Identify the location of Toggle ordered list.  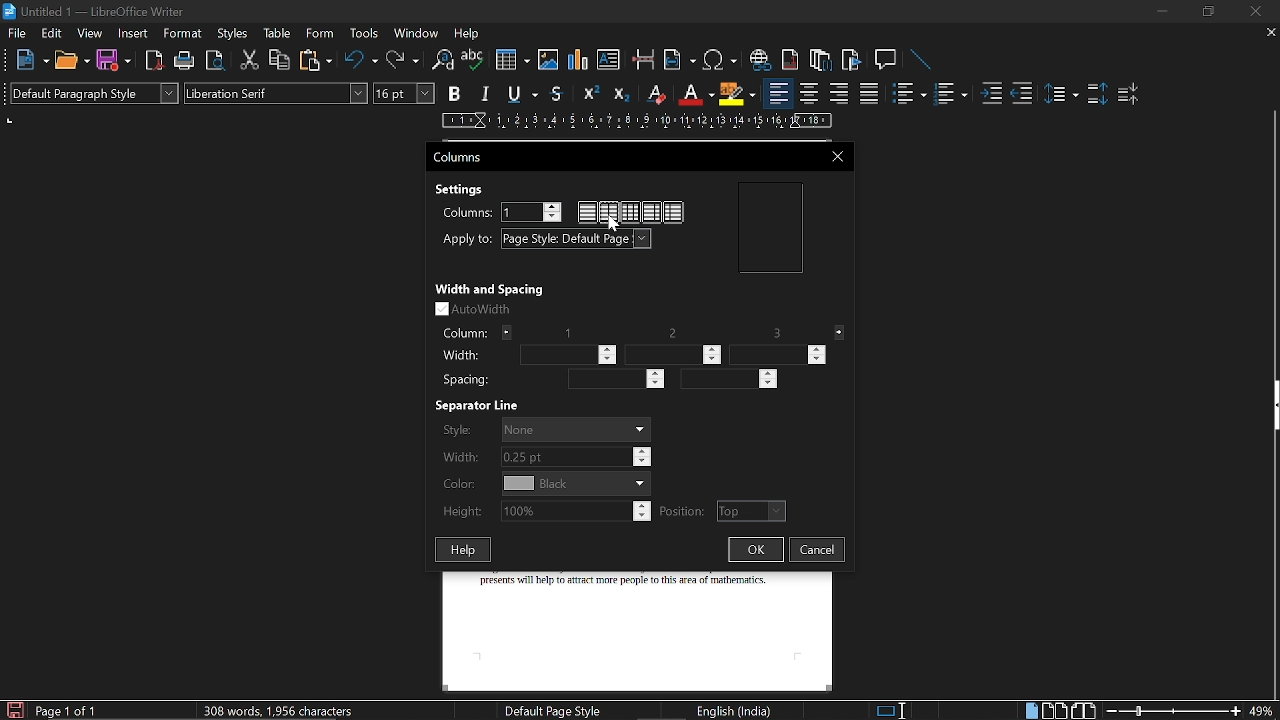
(951, 93).